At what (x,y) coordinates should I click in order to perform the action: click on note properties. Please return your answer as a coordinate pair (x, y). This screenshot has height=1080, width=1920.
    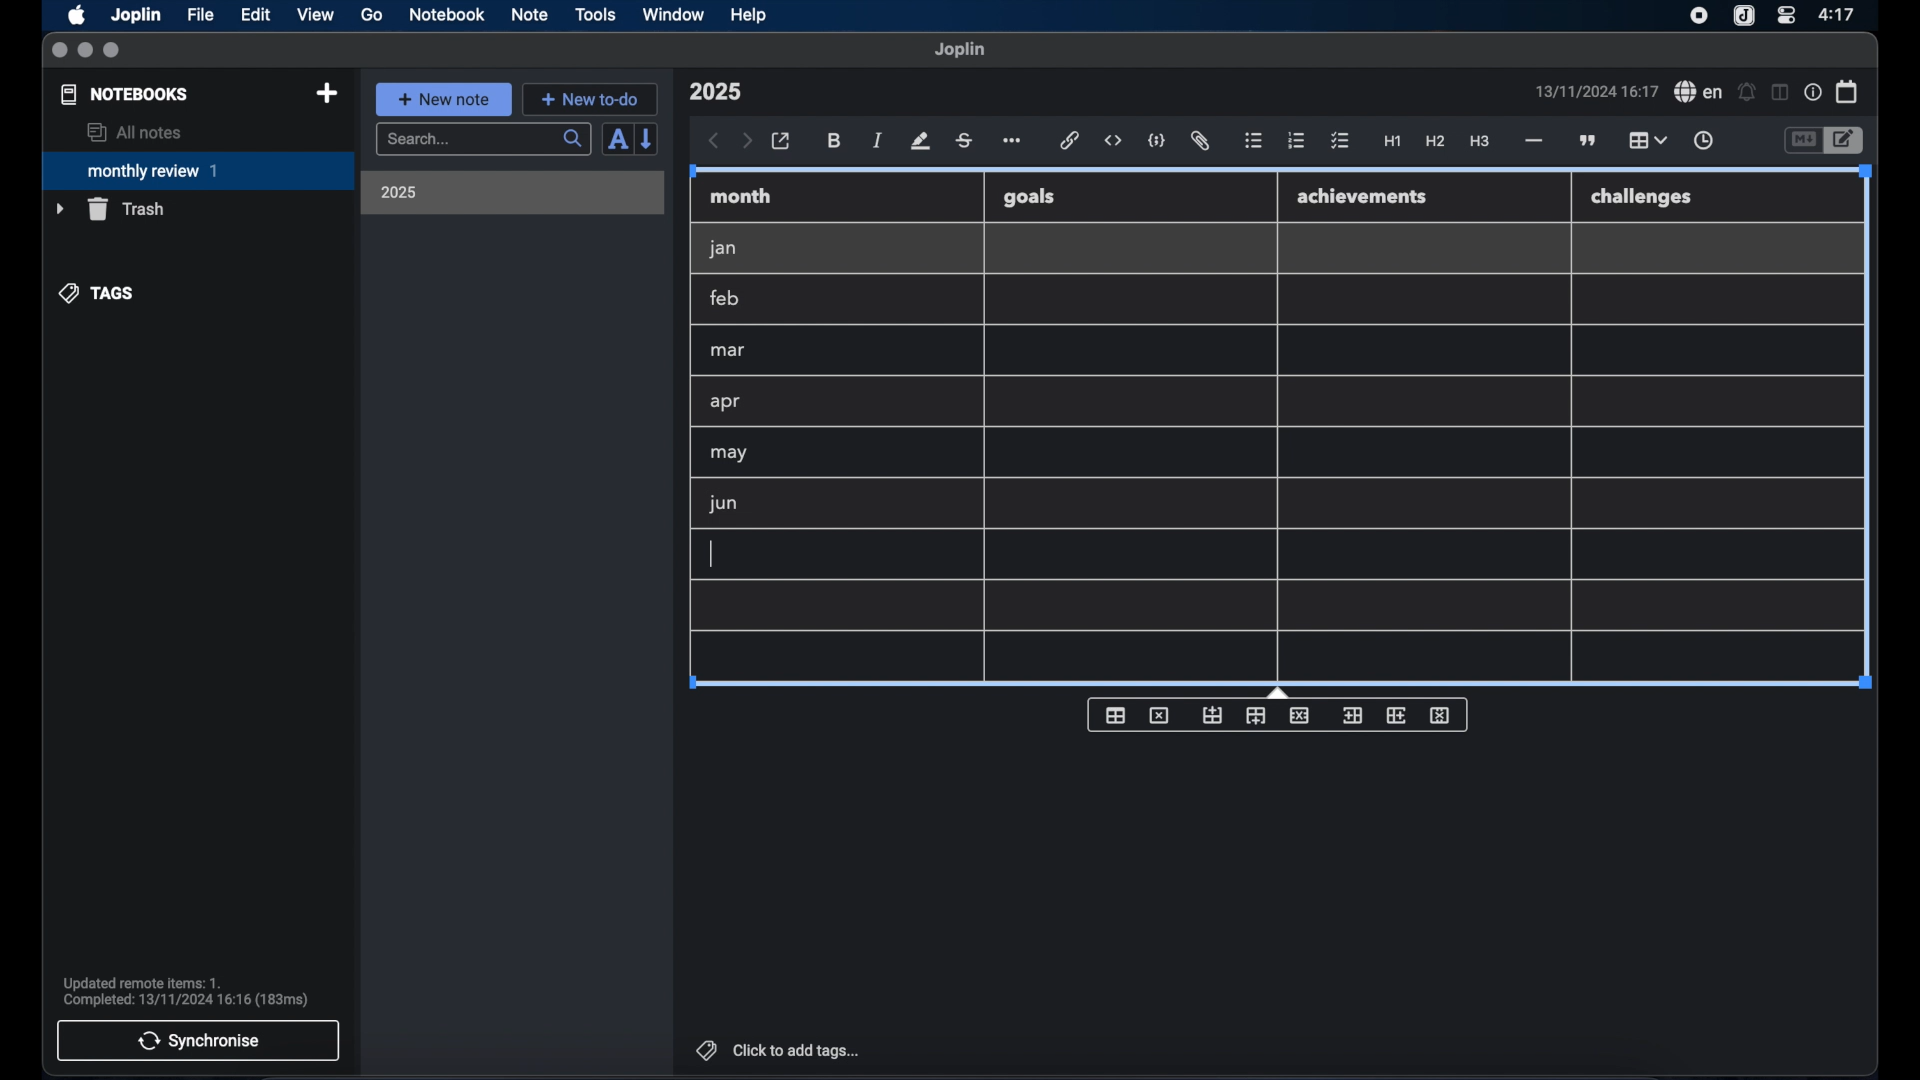
    Looking at the image, I should click on (1813, 93).